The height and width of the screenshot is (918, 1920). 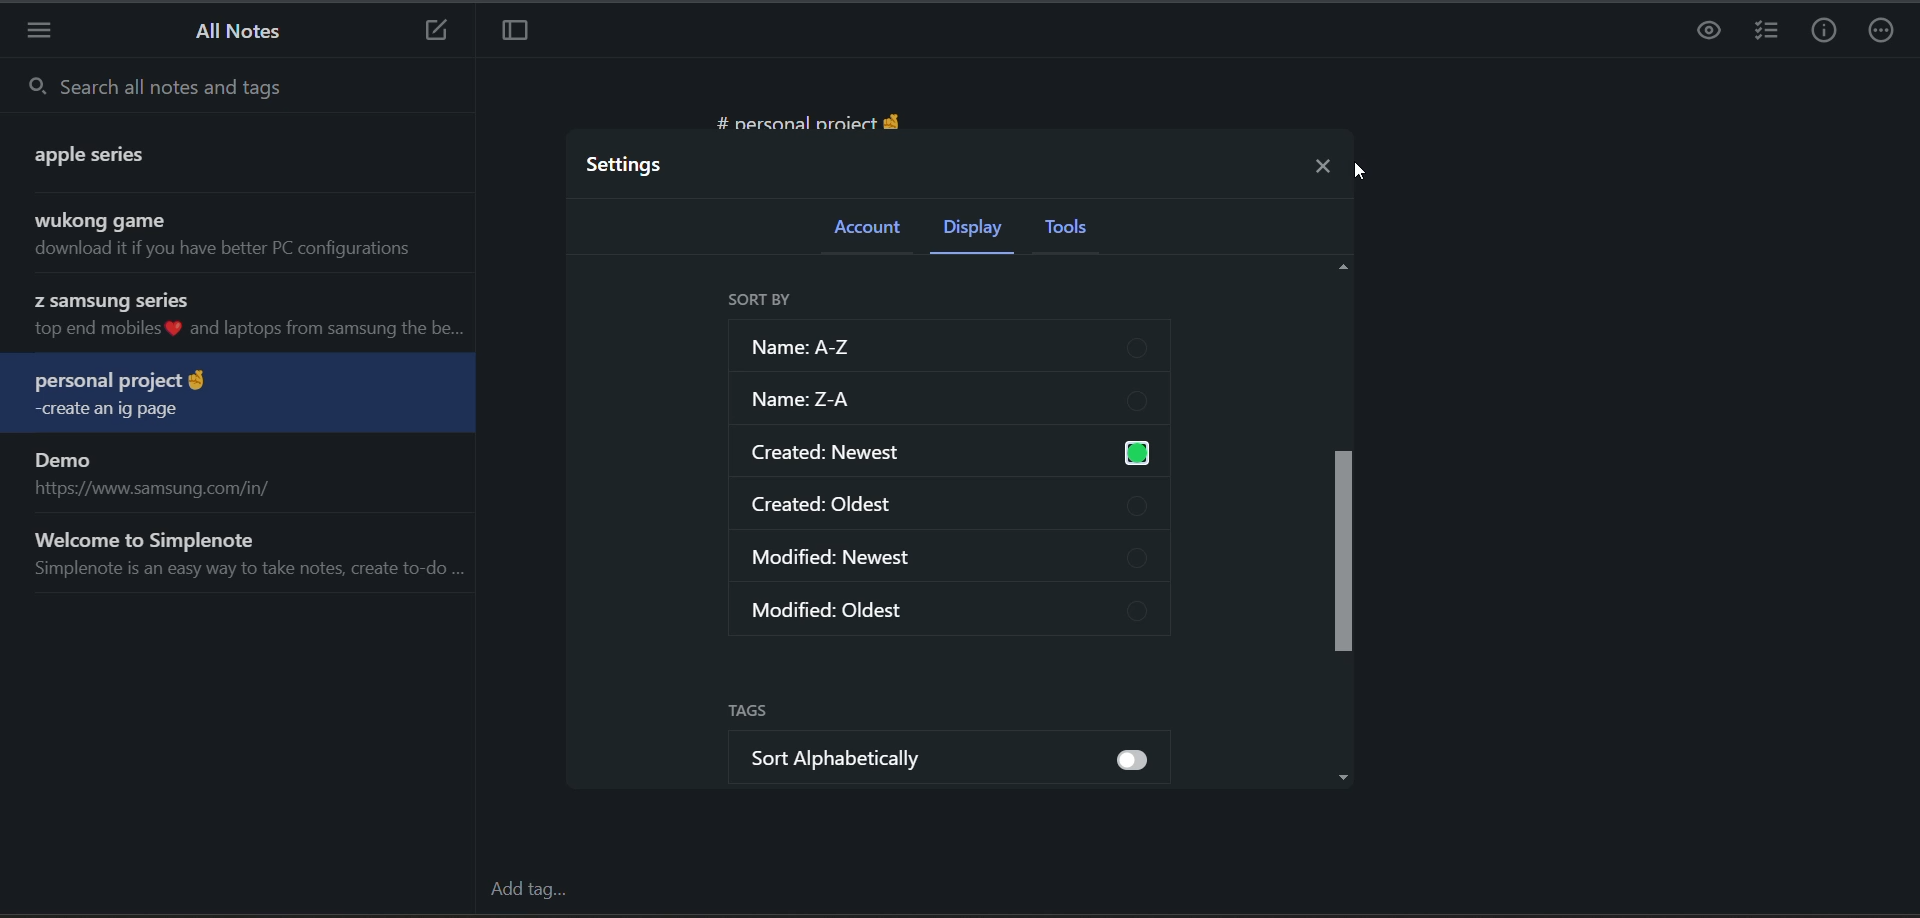 I want to click on tools, so click(x=1091, y=234).